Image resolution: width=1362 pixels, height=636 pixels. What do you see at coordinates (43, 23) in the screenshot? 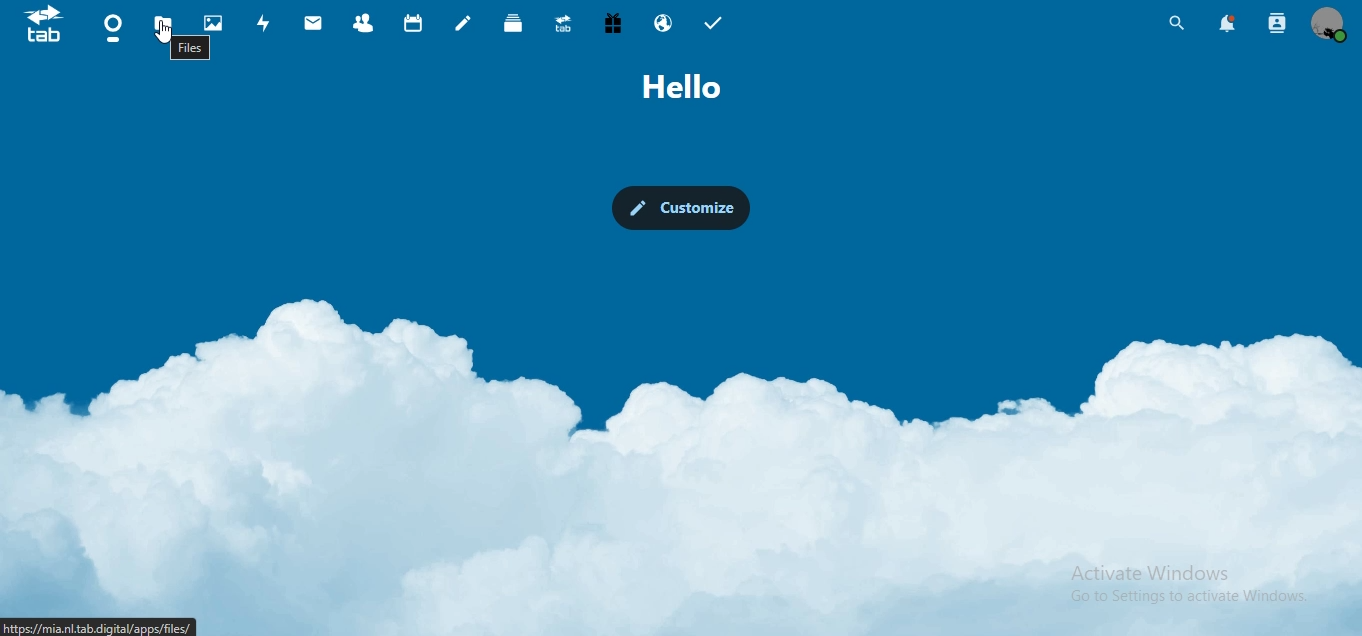
I see `icon` at bounding box center [43, 23].